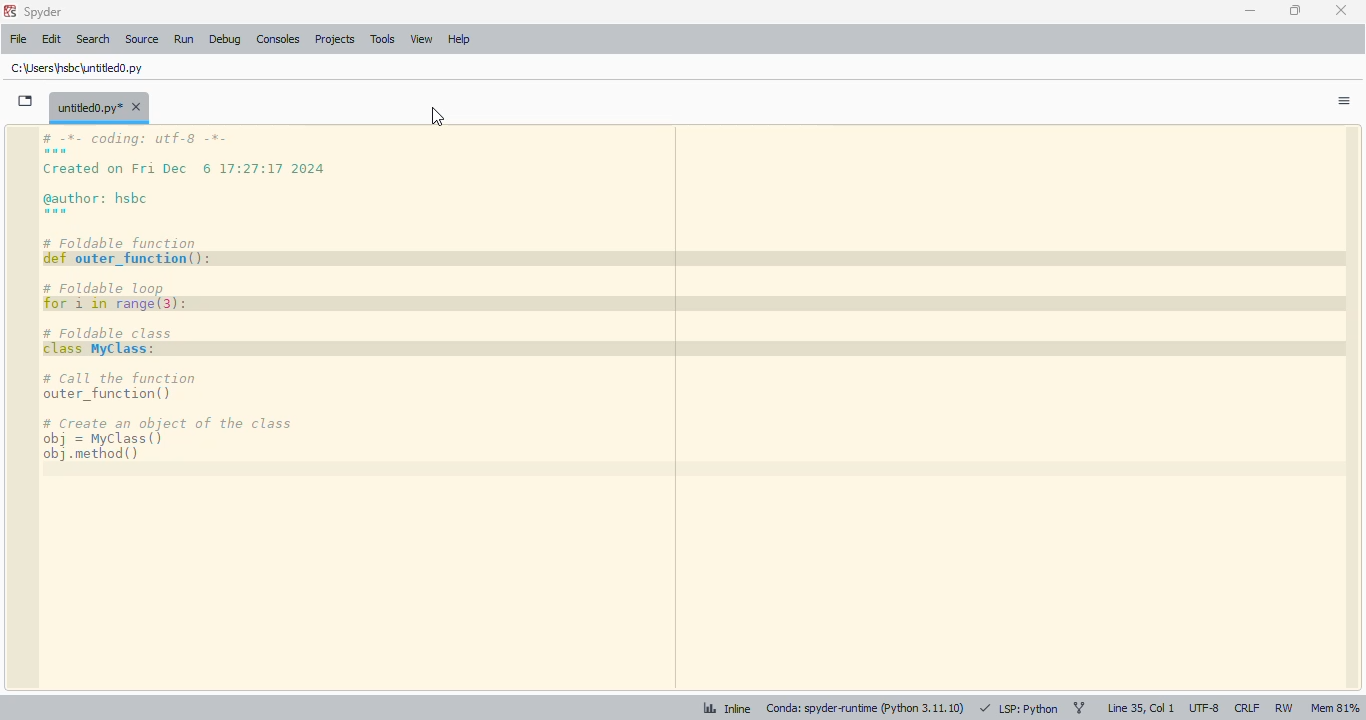 This screenshot has height=720, width=1366. I want to click on LSP: python, so click(1019, 708).